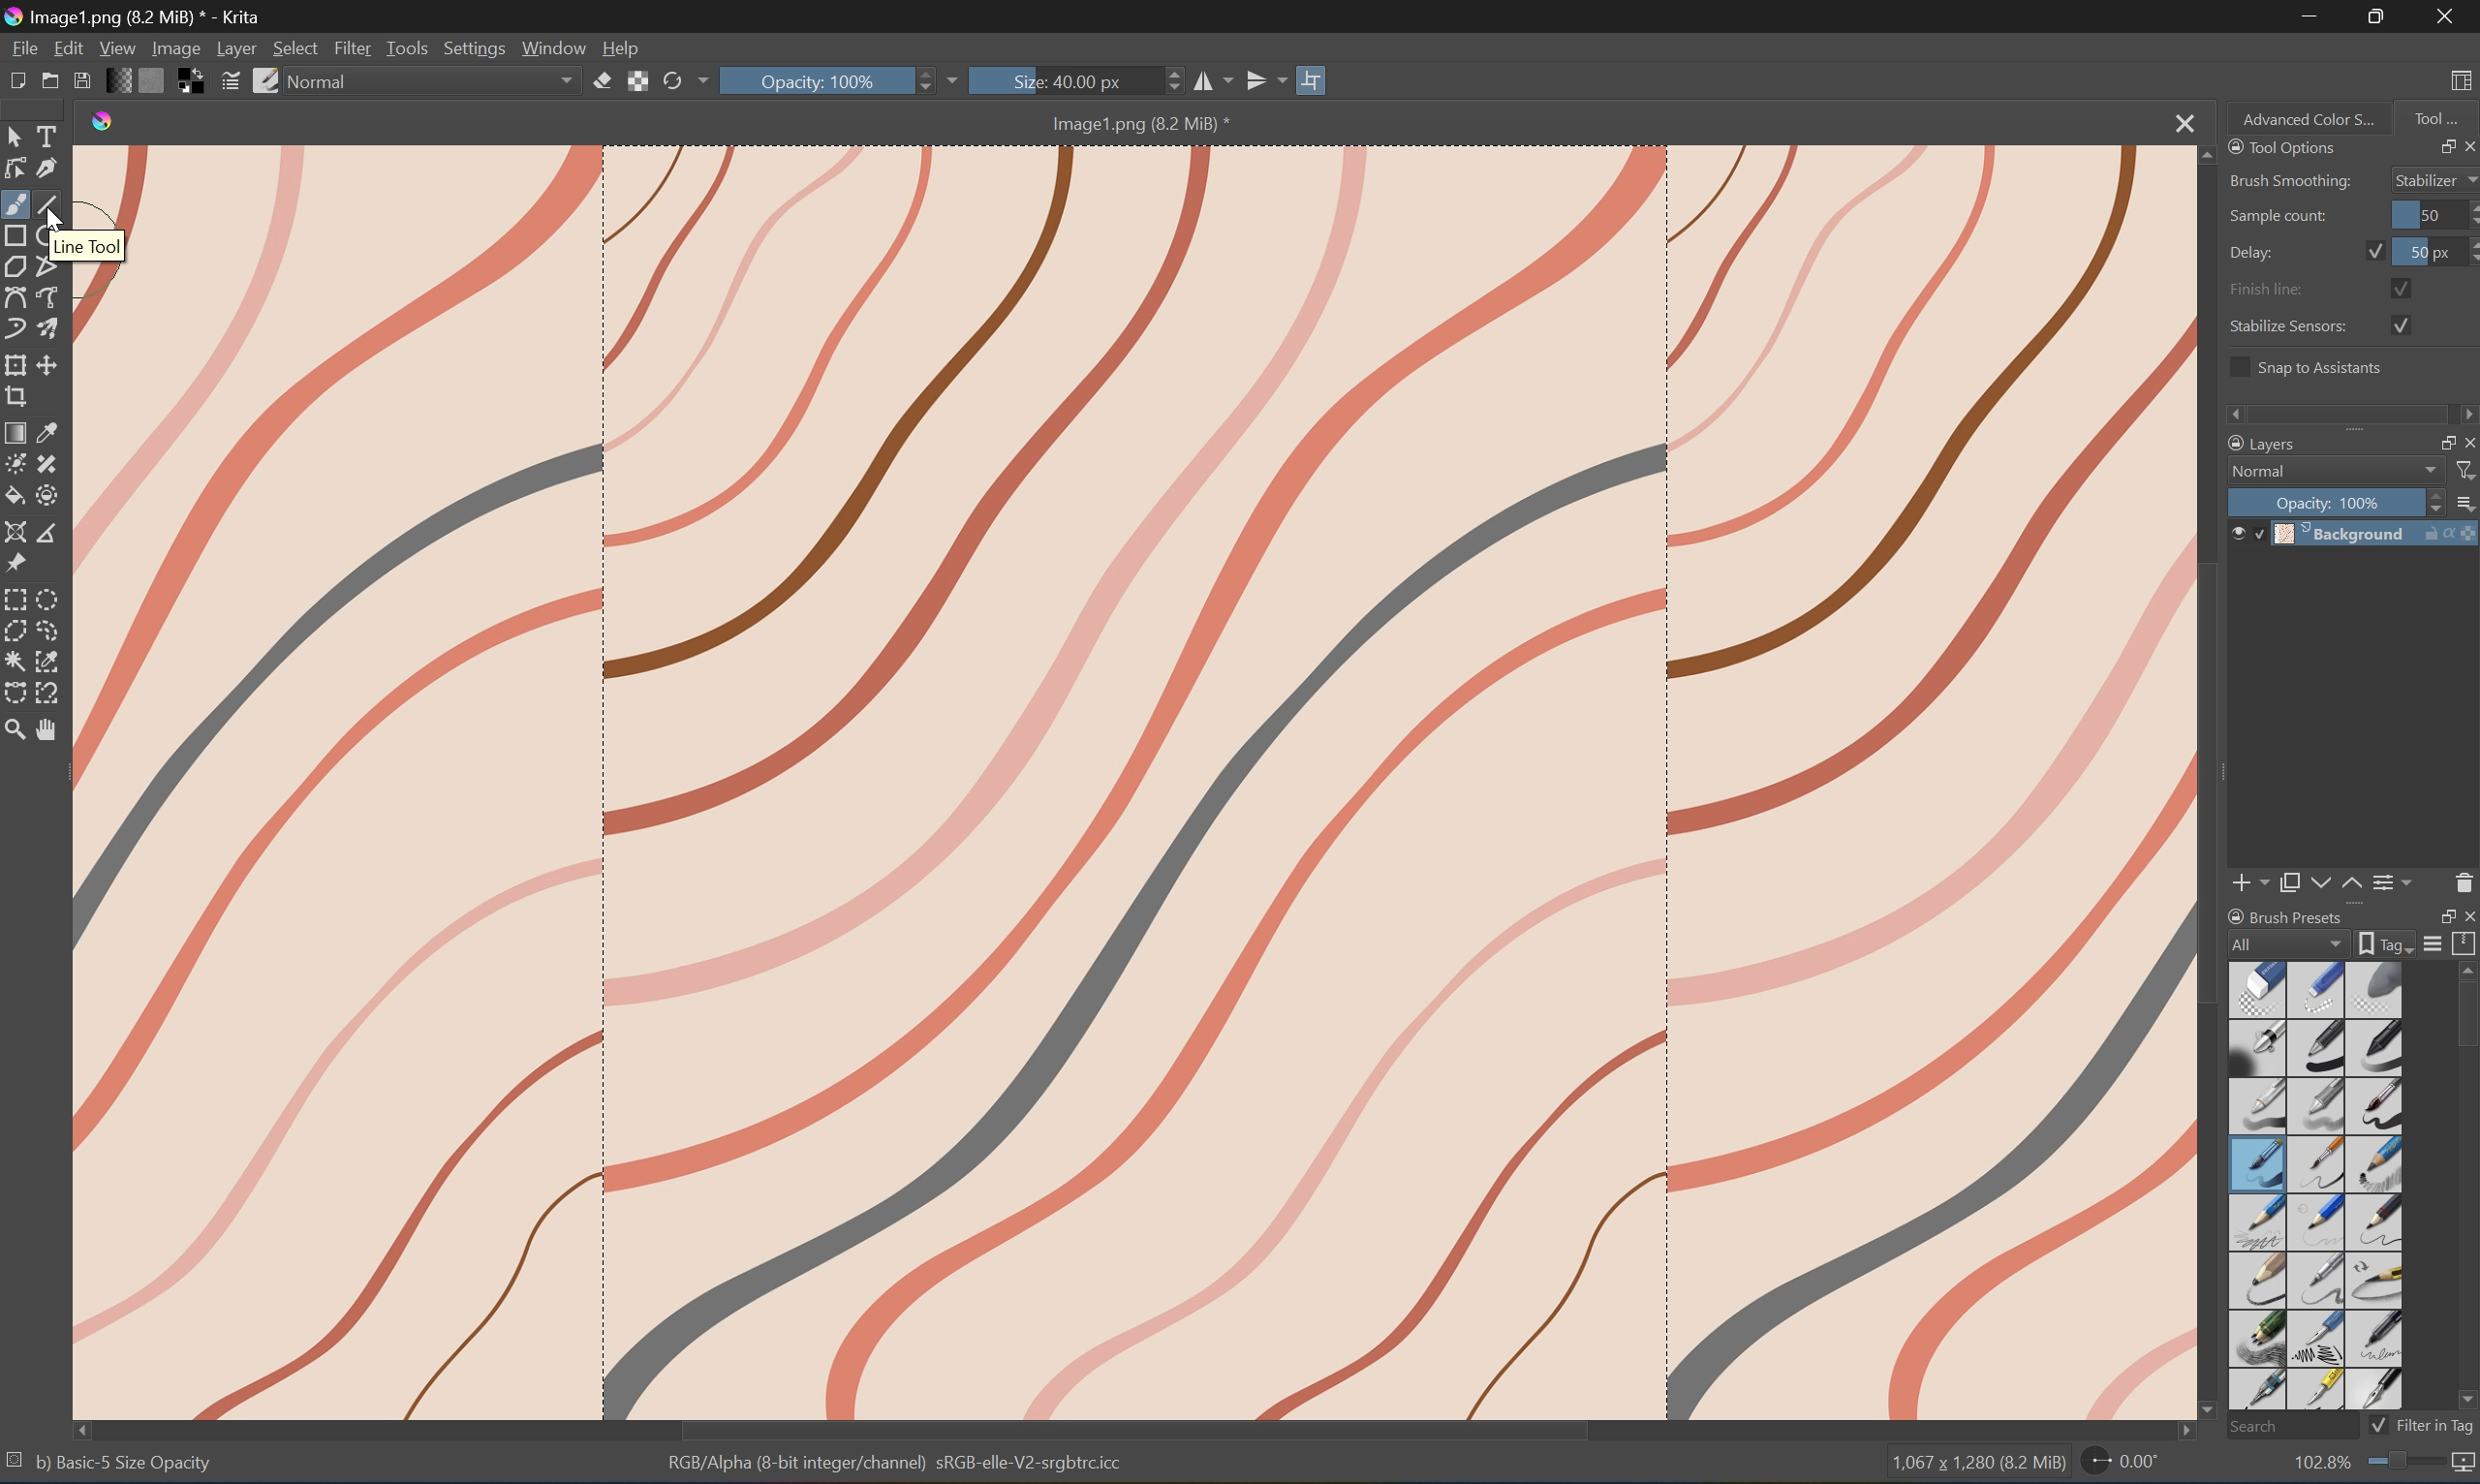 The width and height of the screenshot is (2480, 1484). Describe the element at coordinates (123, 82) in the screenshot. I see `Fill gradients` at that location.